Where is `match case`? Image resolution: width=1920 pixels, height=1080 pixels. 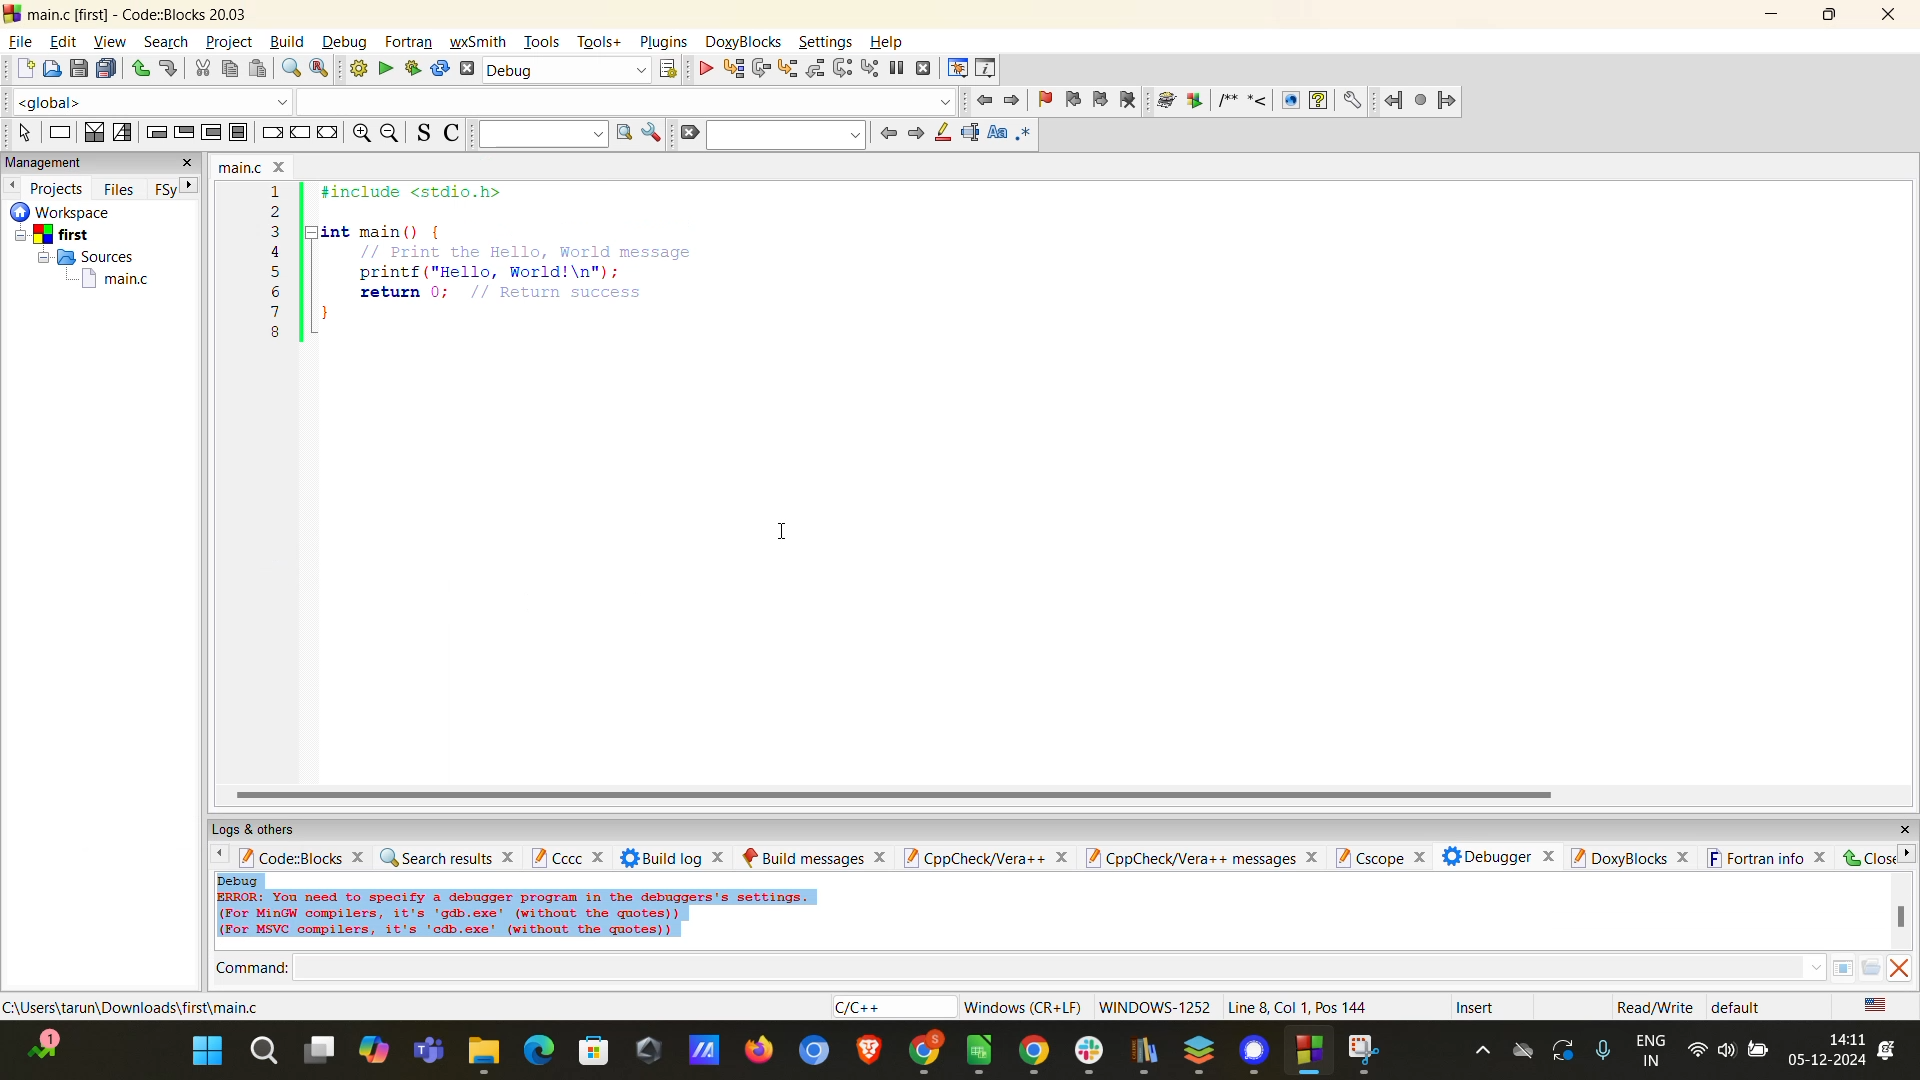
match case is located at coordinates (1001, 137).